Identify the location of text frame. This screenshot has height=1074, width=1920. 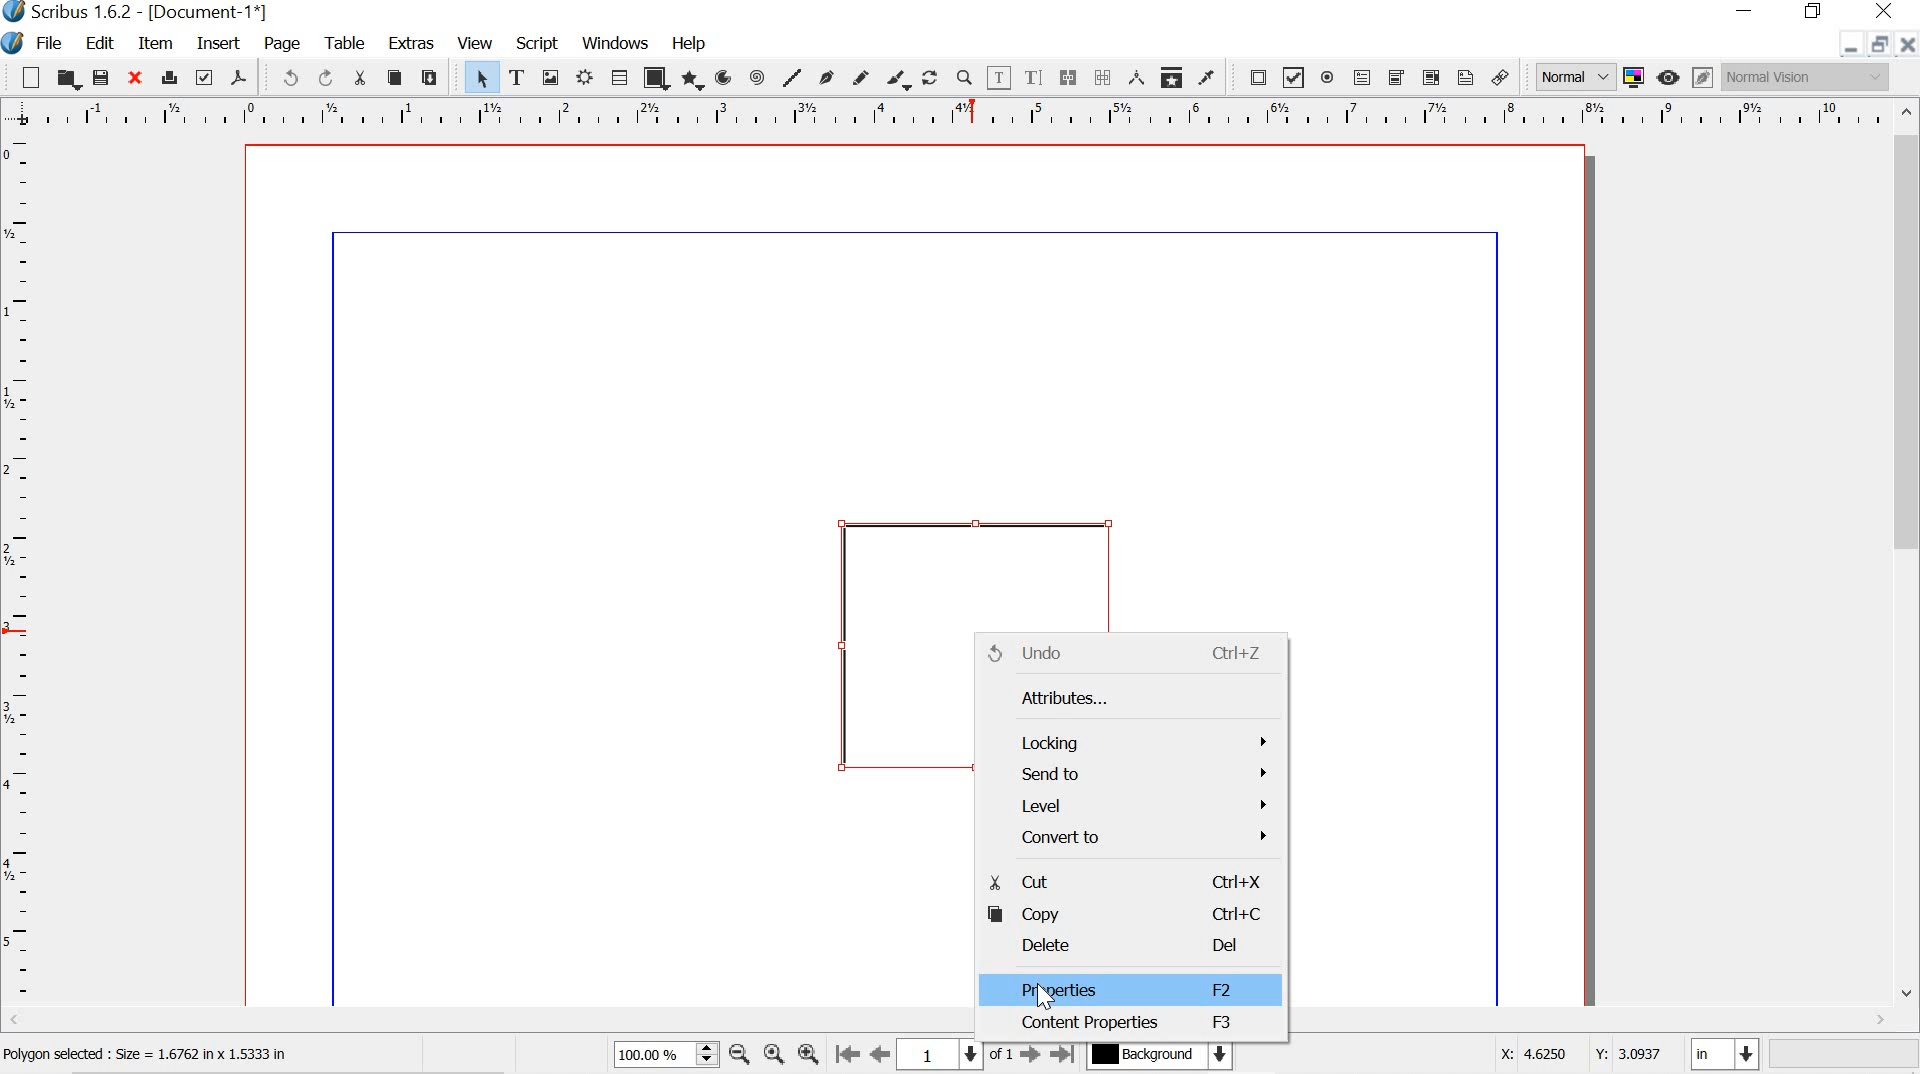
(517, 77).